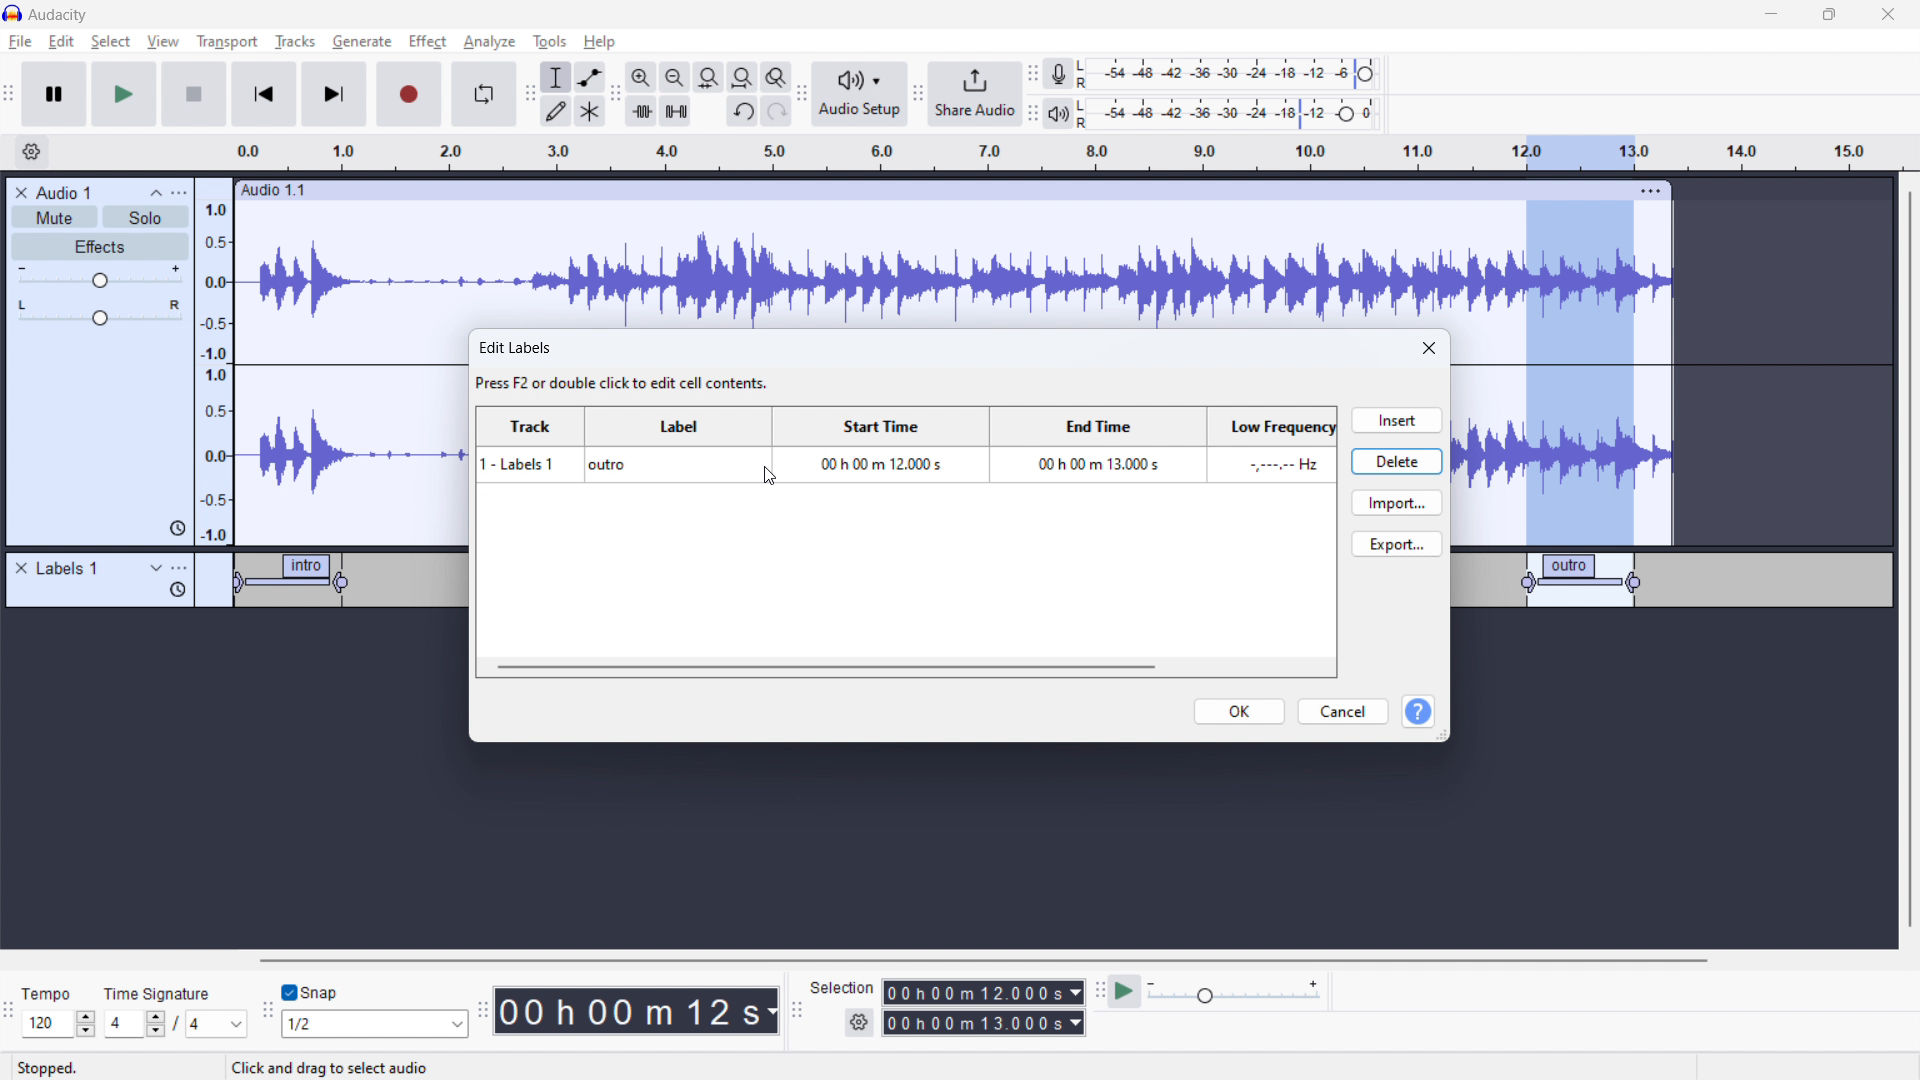 The height and width of the screenshot is (1080, 1920). What do you see at coordinates (794, 1011) in the screenshot?
I see `selection toolbar` at bounding box center [794, 1011].